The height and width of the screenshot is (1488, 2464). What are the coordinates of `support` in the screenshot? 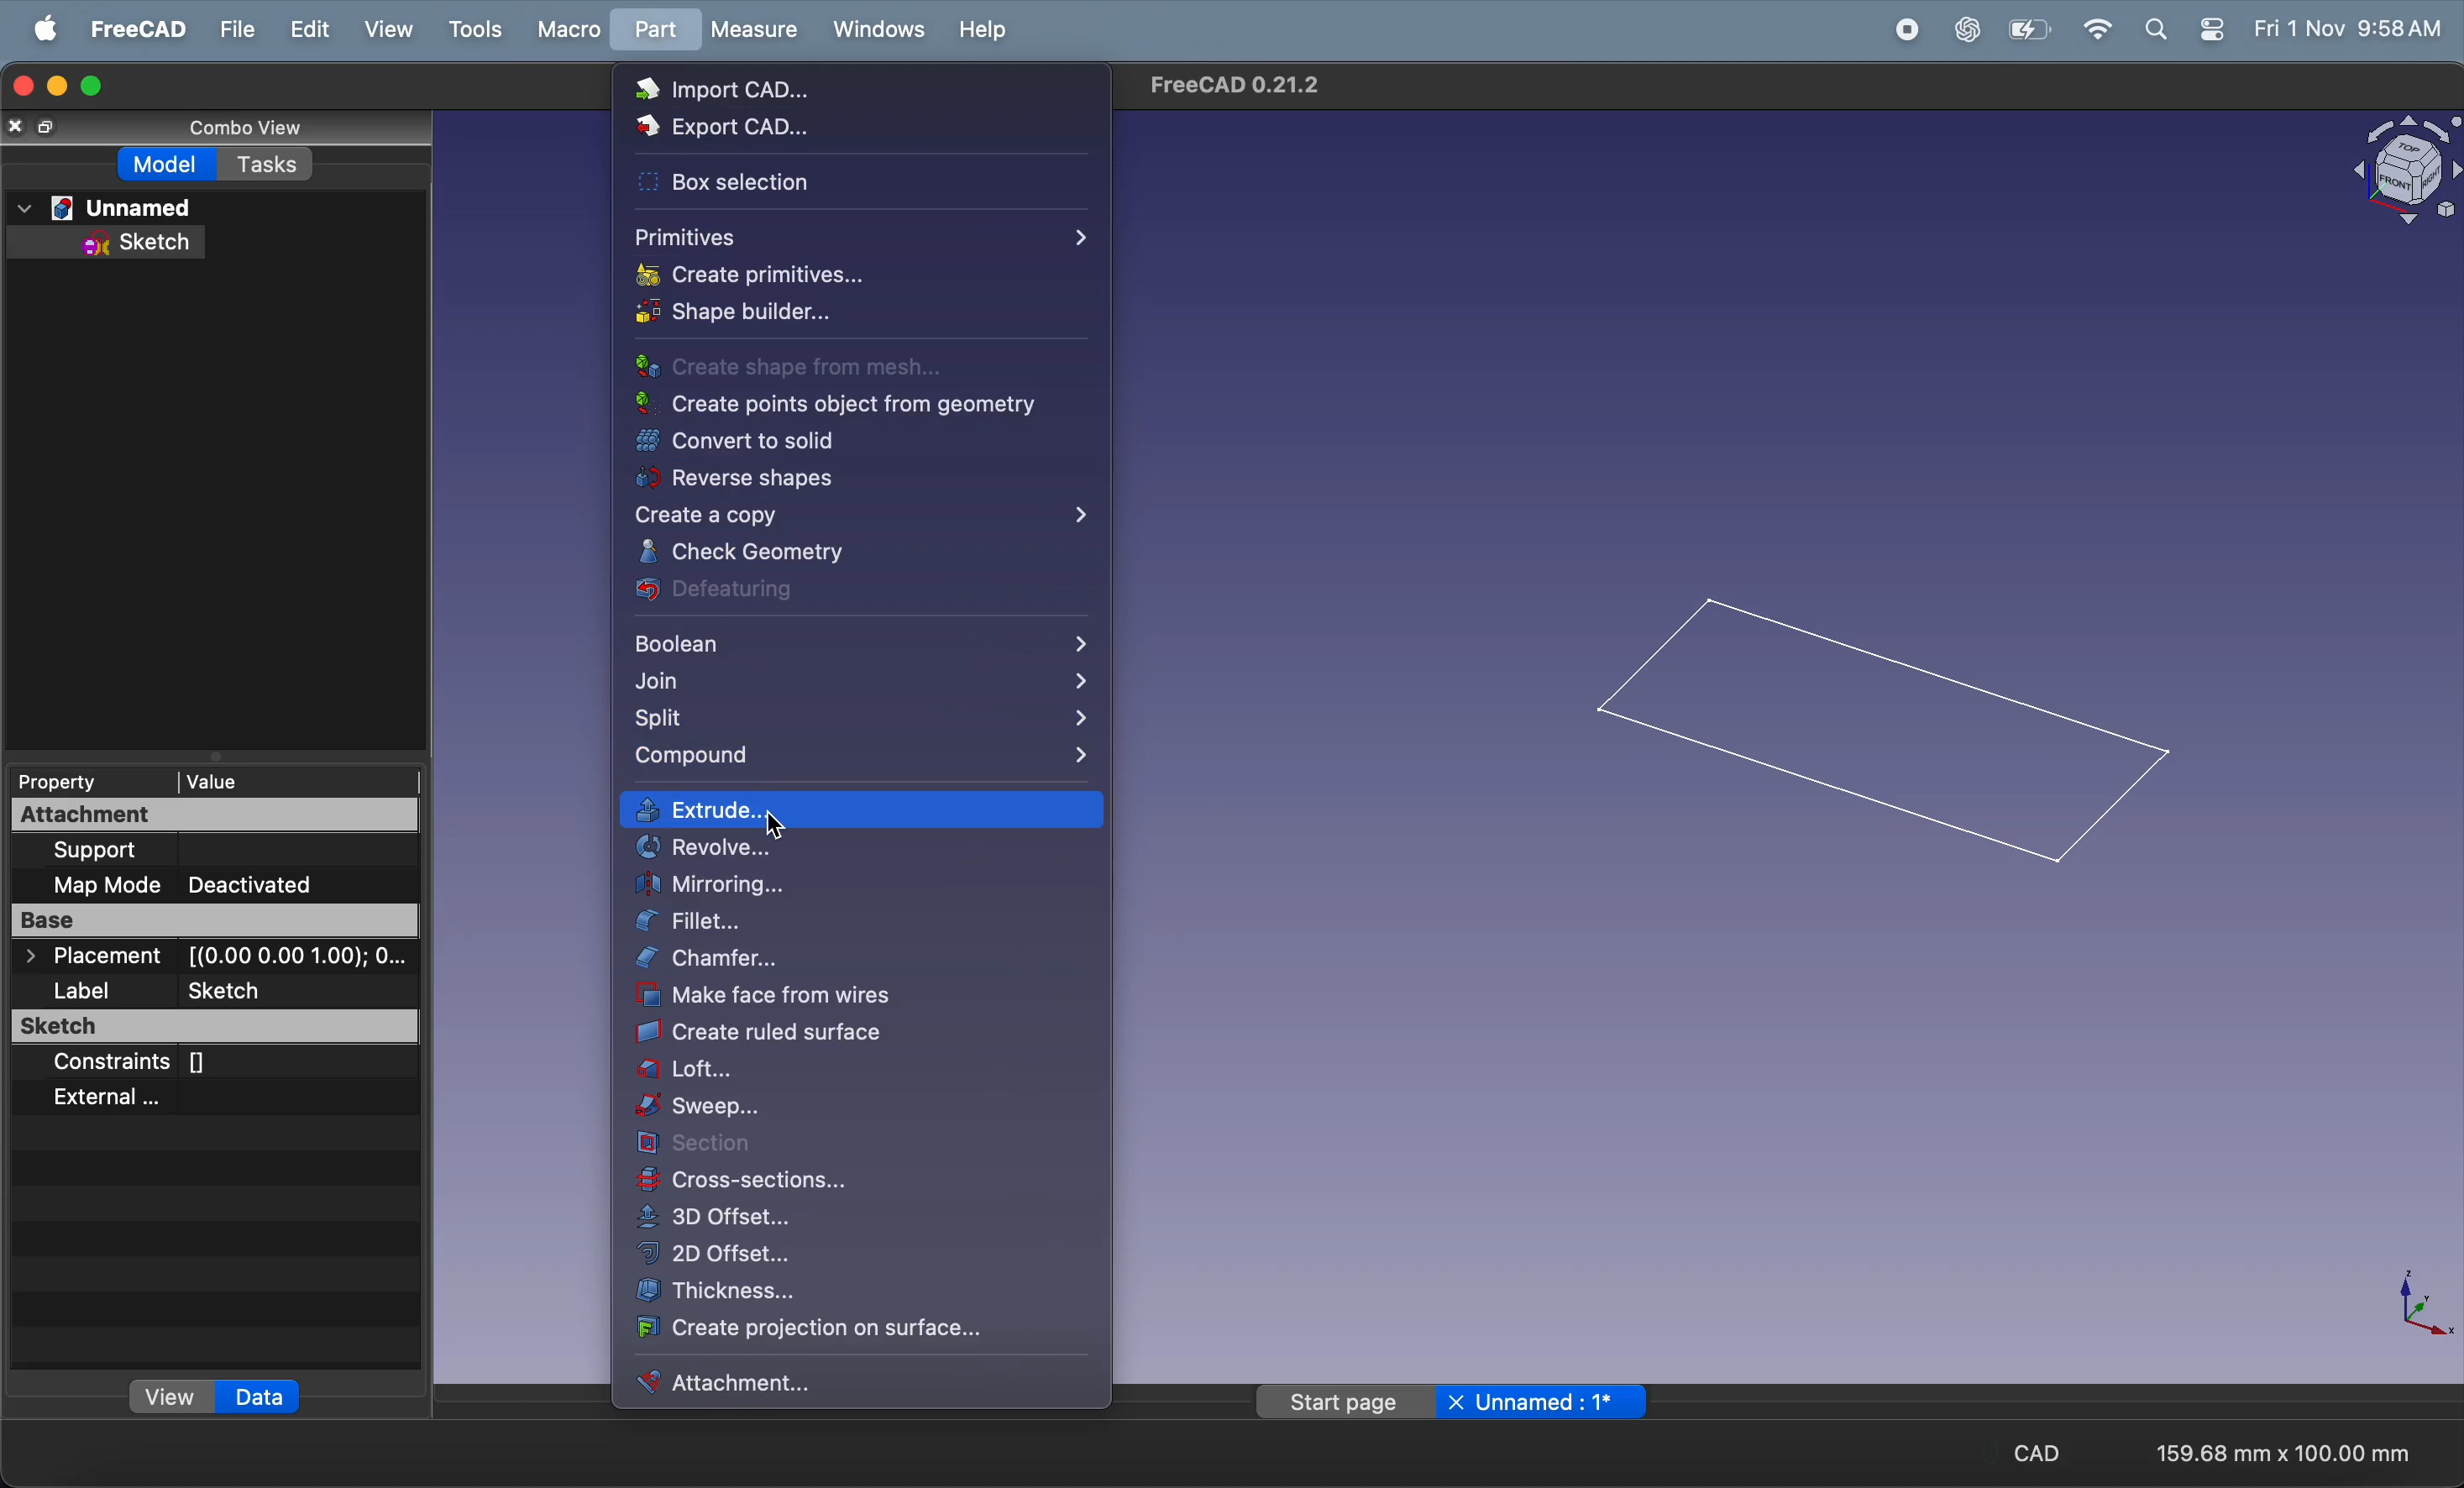 It's located at (195, 848).